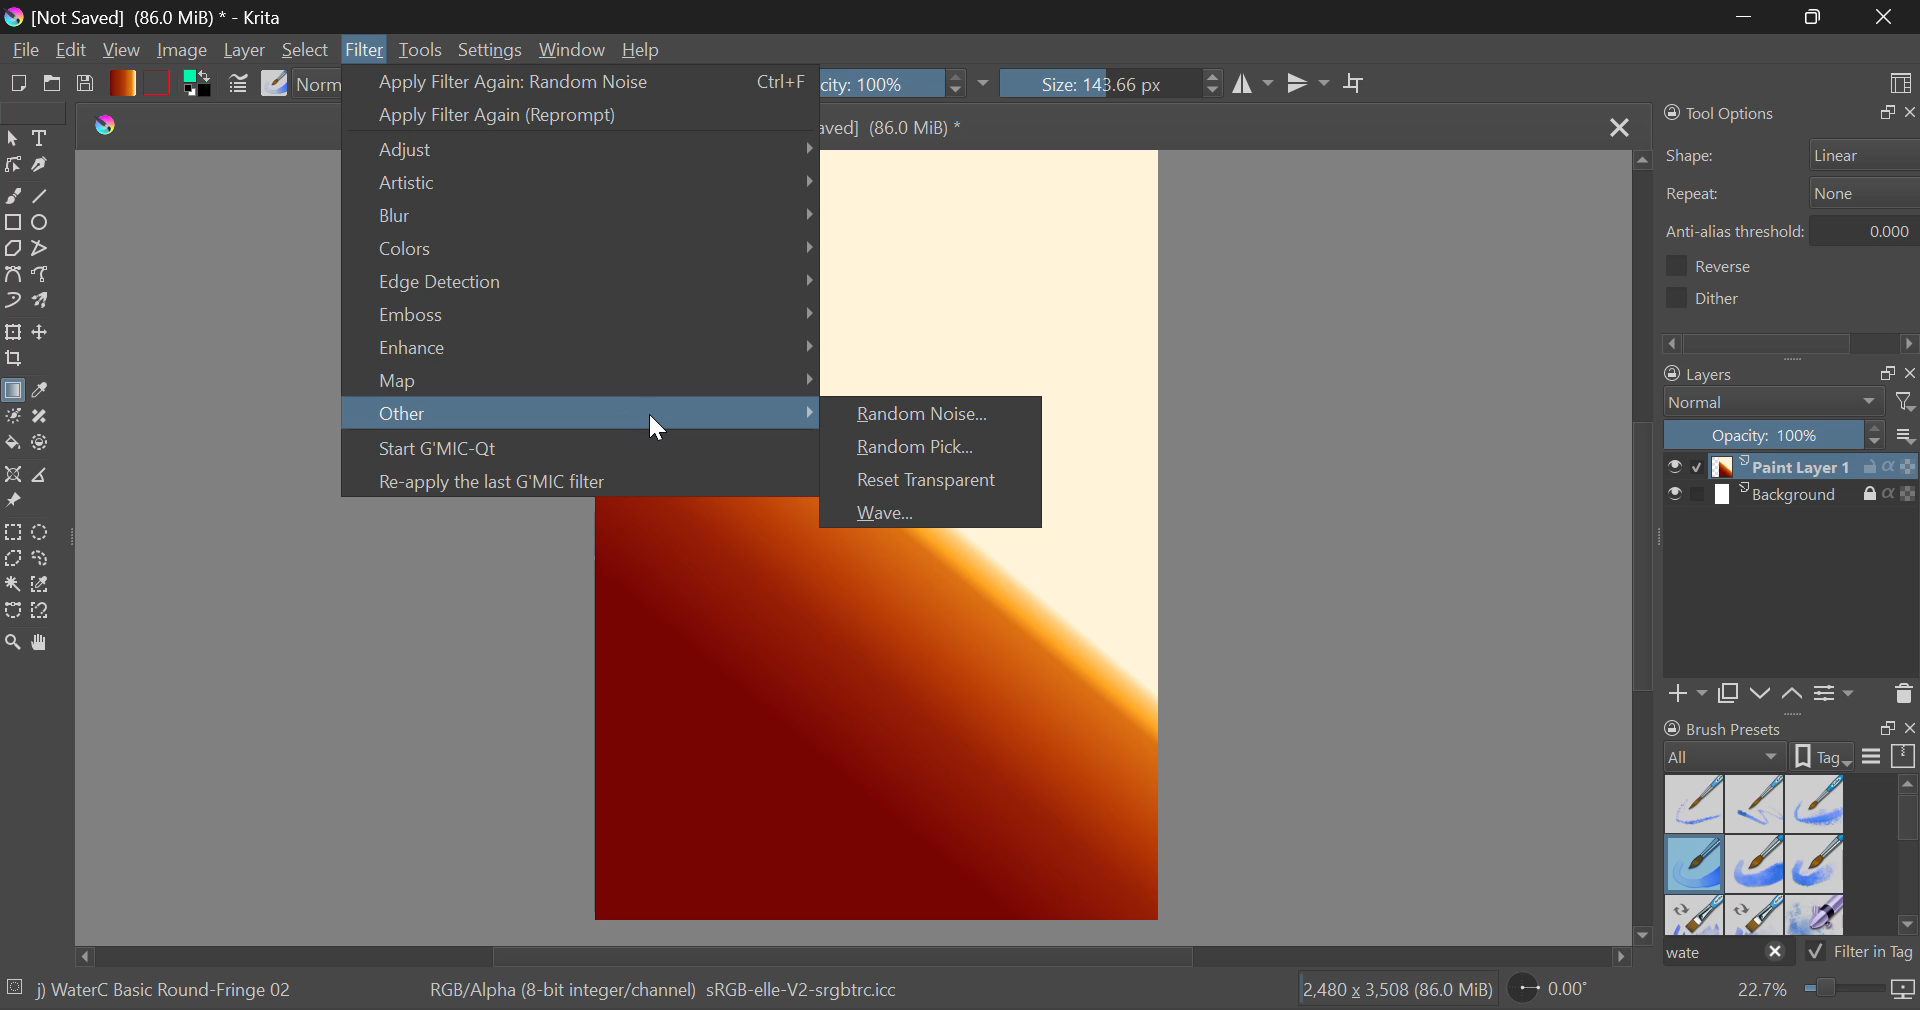 This screenshot has height=1010, width=1920. Describe the element at coordinates (13, 612) in the screenshot. I see `Bezier Curve Selection` at that location.